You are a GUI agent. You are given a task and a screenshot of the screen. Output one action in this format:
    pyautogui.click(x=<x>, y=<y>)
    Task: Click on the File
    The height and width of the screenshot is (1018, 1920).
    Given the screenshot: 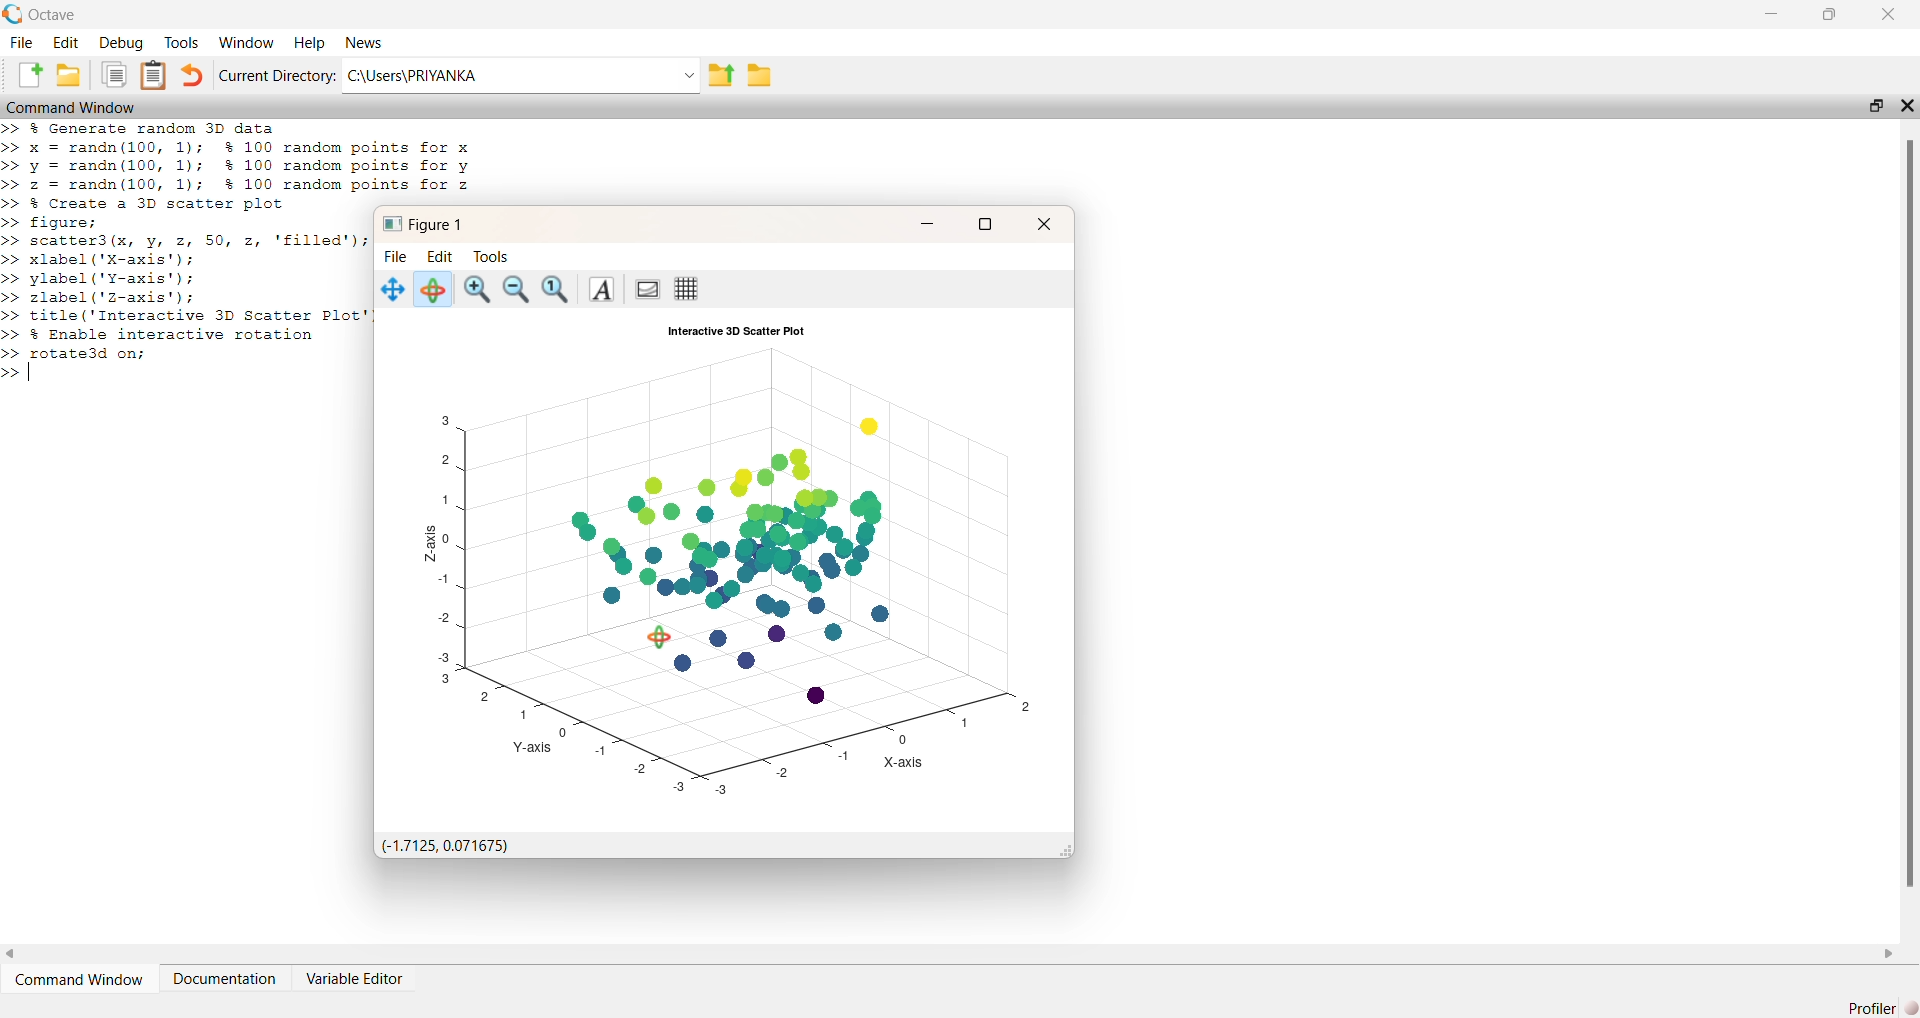 What is the action you would take?
    pyautogui.click(x=22, y=43)
    